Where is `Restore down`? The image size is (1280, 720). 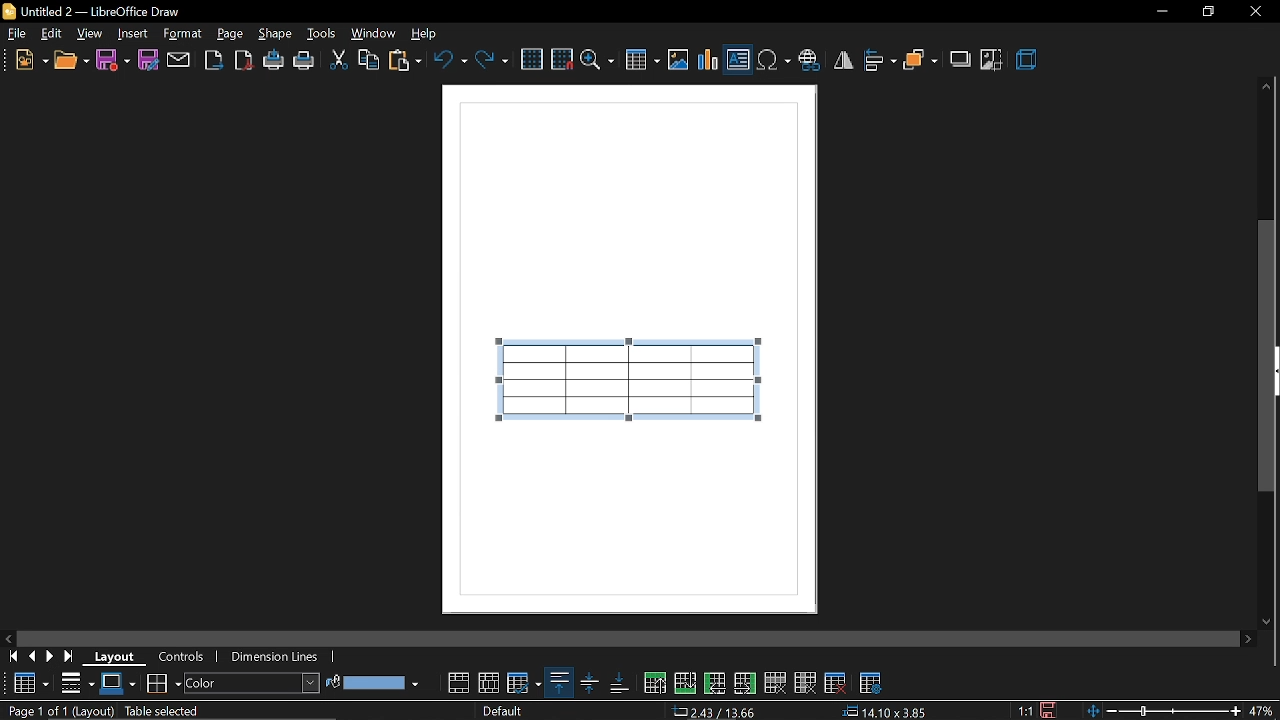 Restore down is located at coordinates (1205, 13).